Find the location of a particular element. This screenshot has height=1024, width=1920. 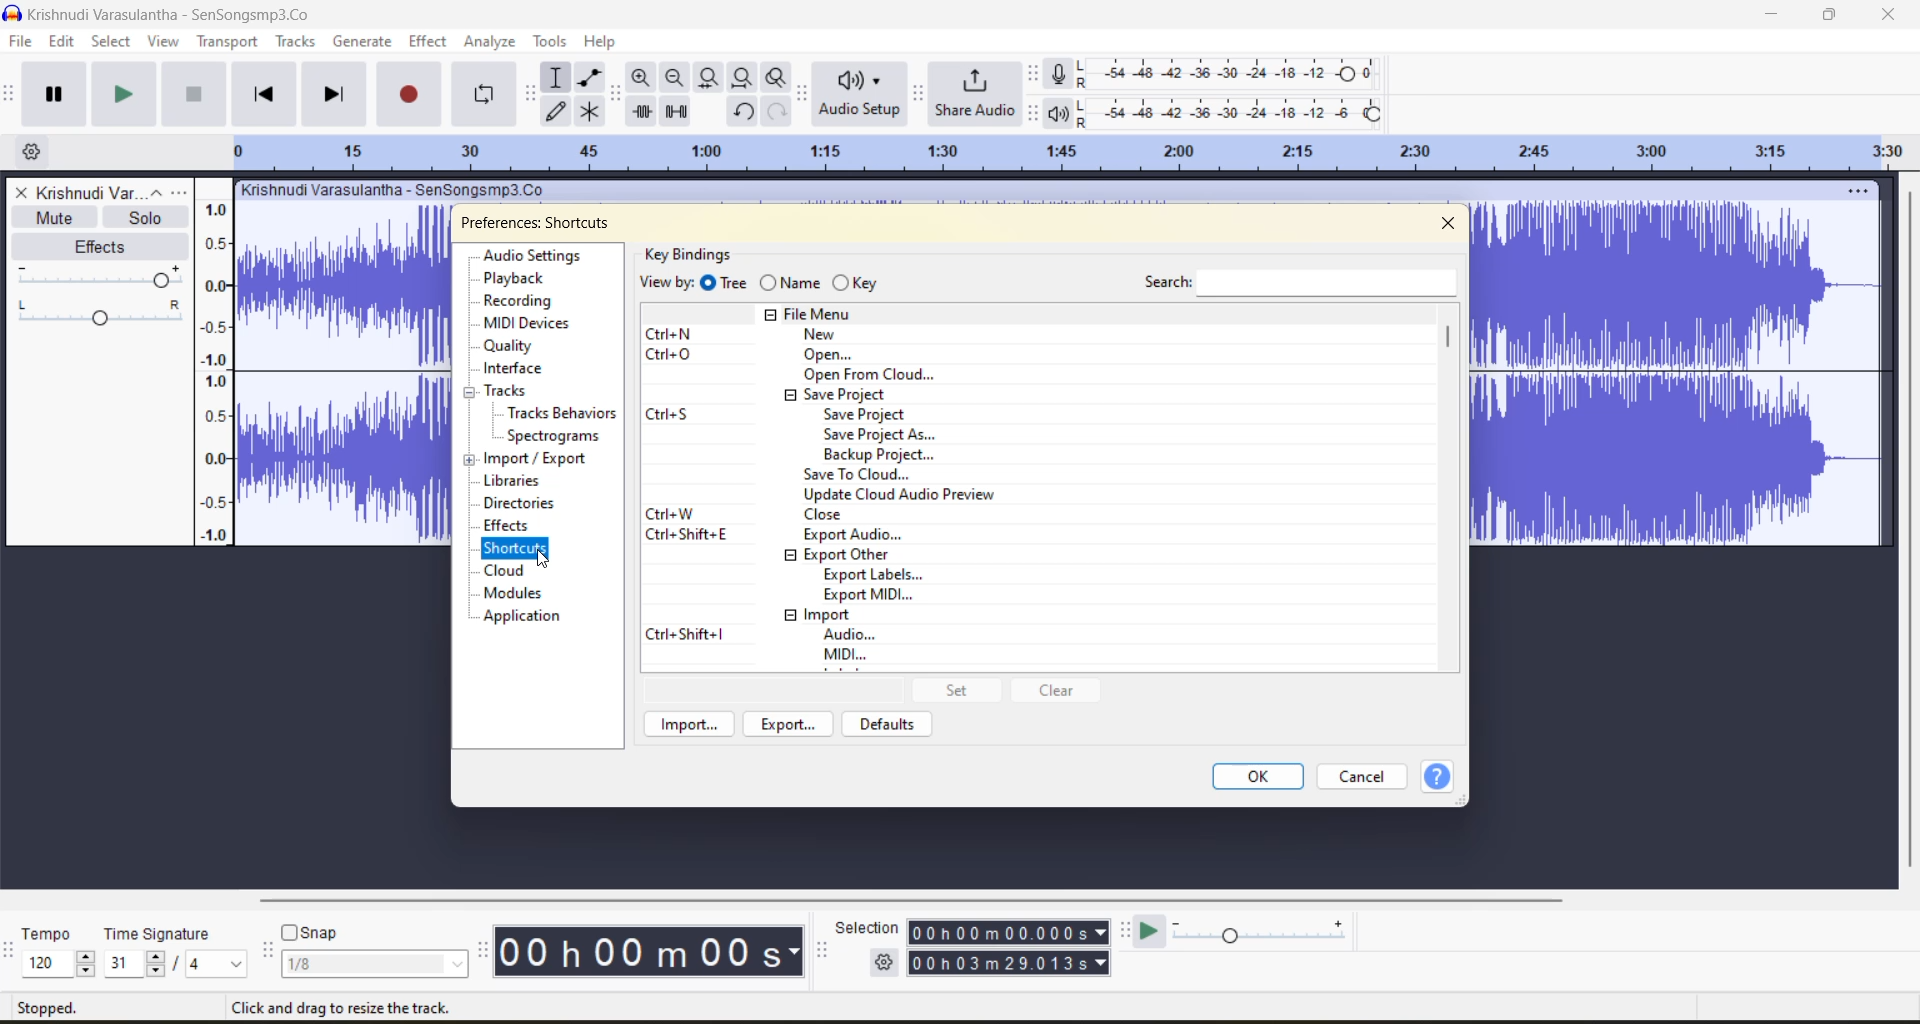

selection tool bar is located at coordinates (823, 949).